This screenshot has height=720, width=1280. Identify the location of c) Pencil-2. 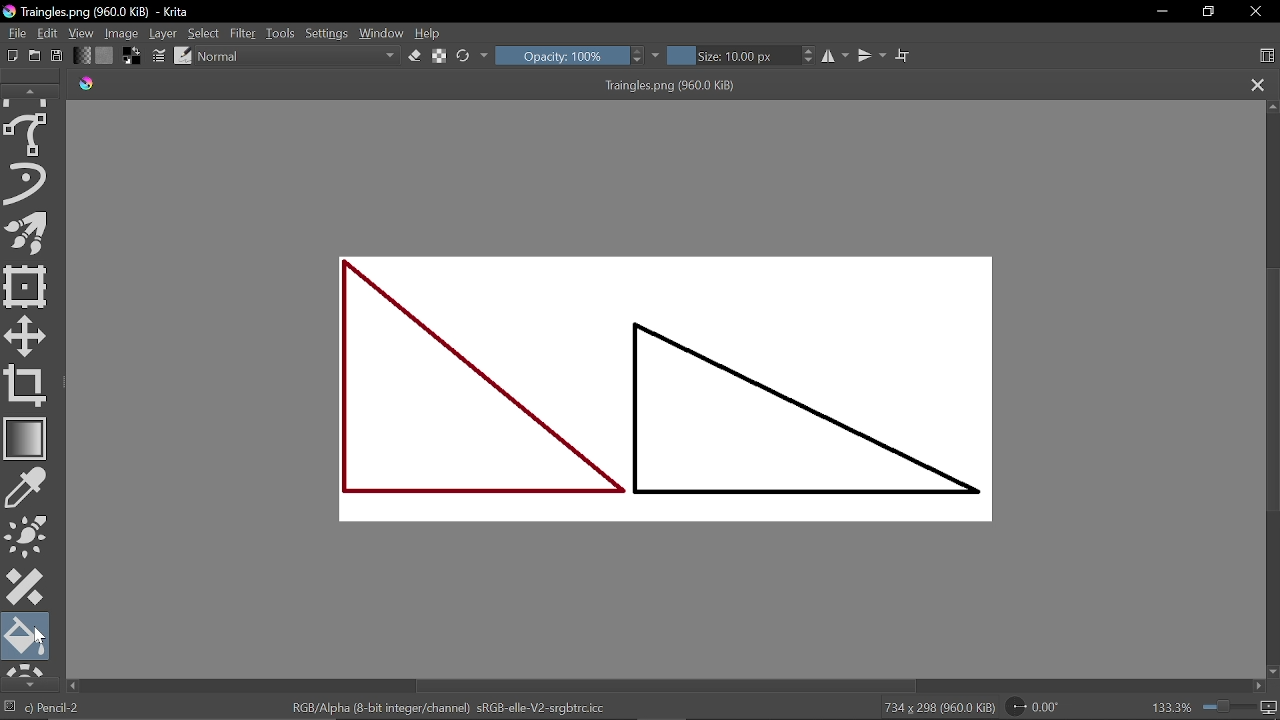
(53, 708).